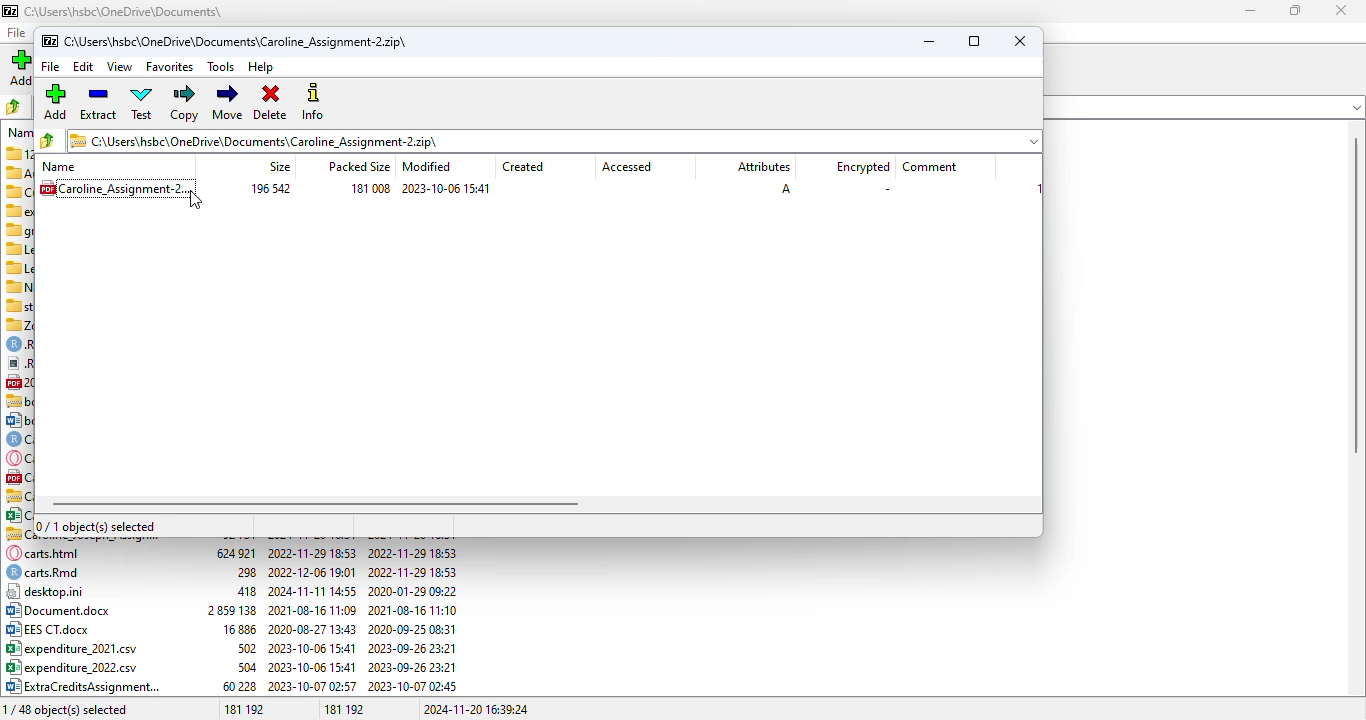  I want to click on 0/1 object(s) selected, so click(96, 526).